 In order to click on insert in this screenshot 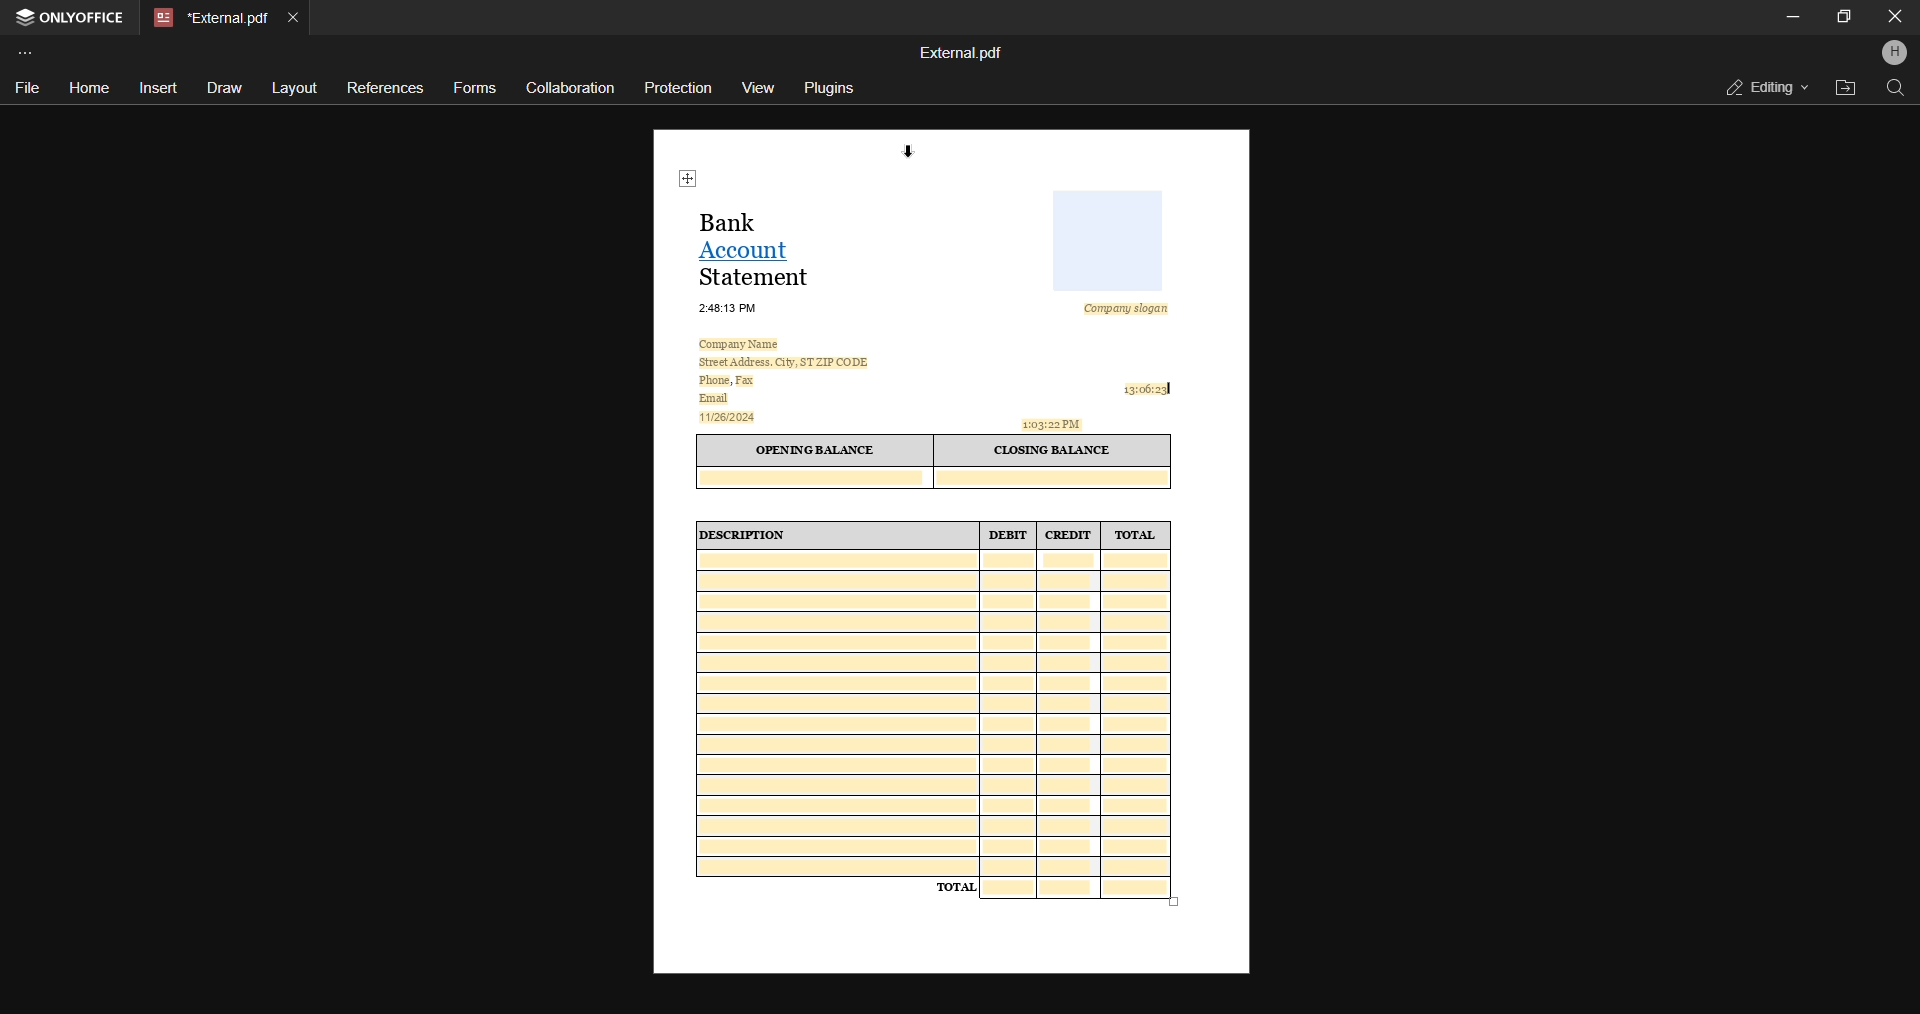, I will do `click(158, 86)`.